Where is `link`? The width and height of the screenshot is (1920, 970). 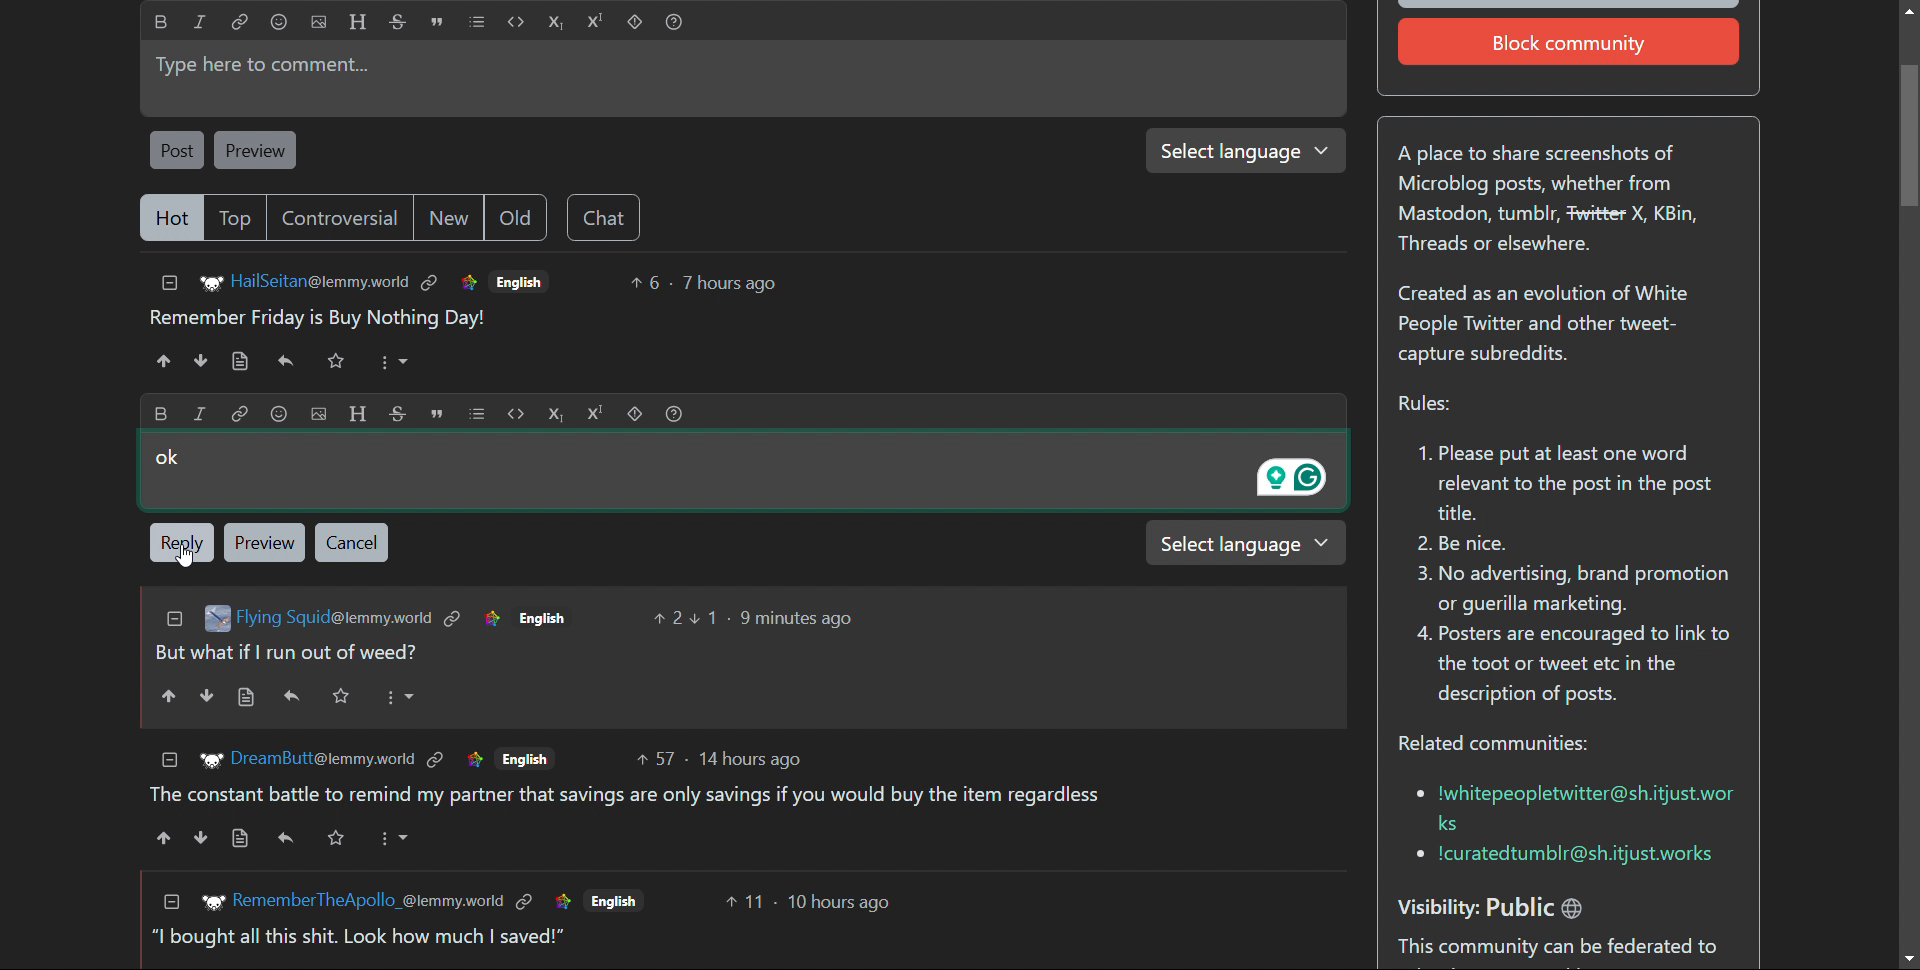
link is located at coordinates (239, 411).